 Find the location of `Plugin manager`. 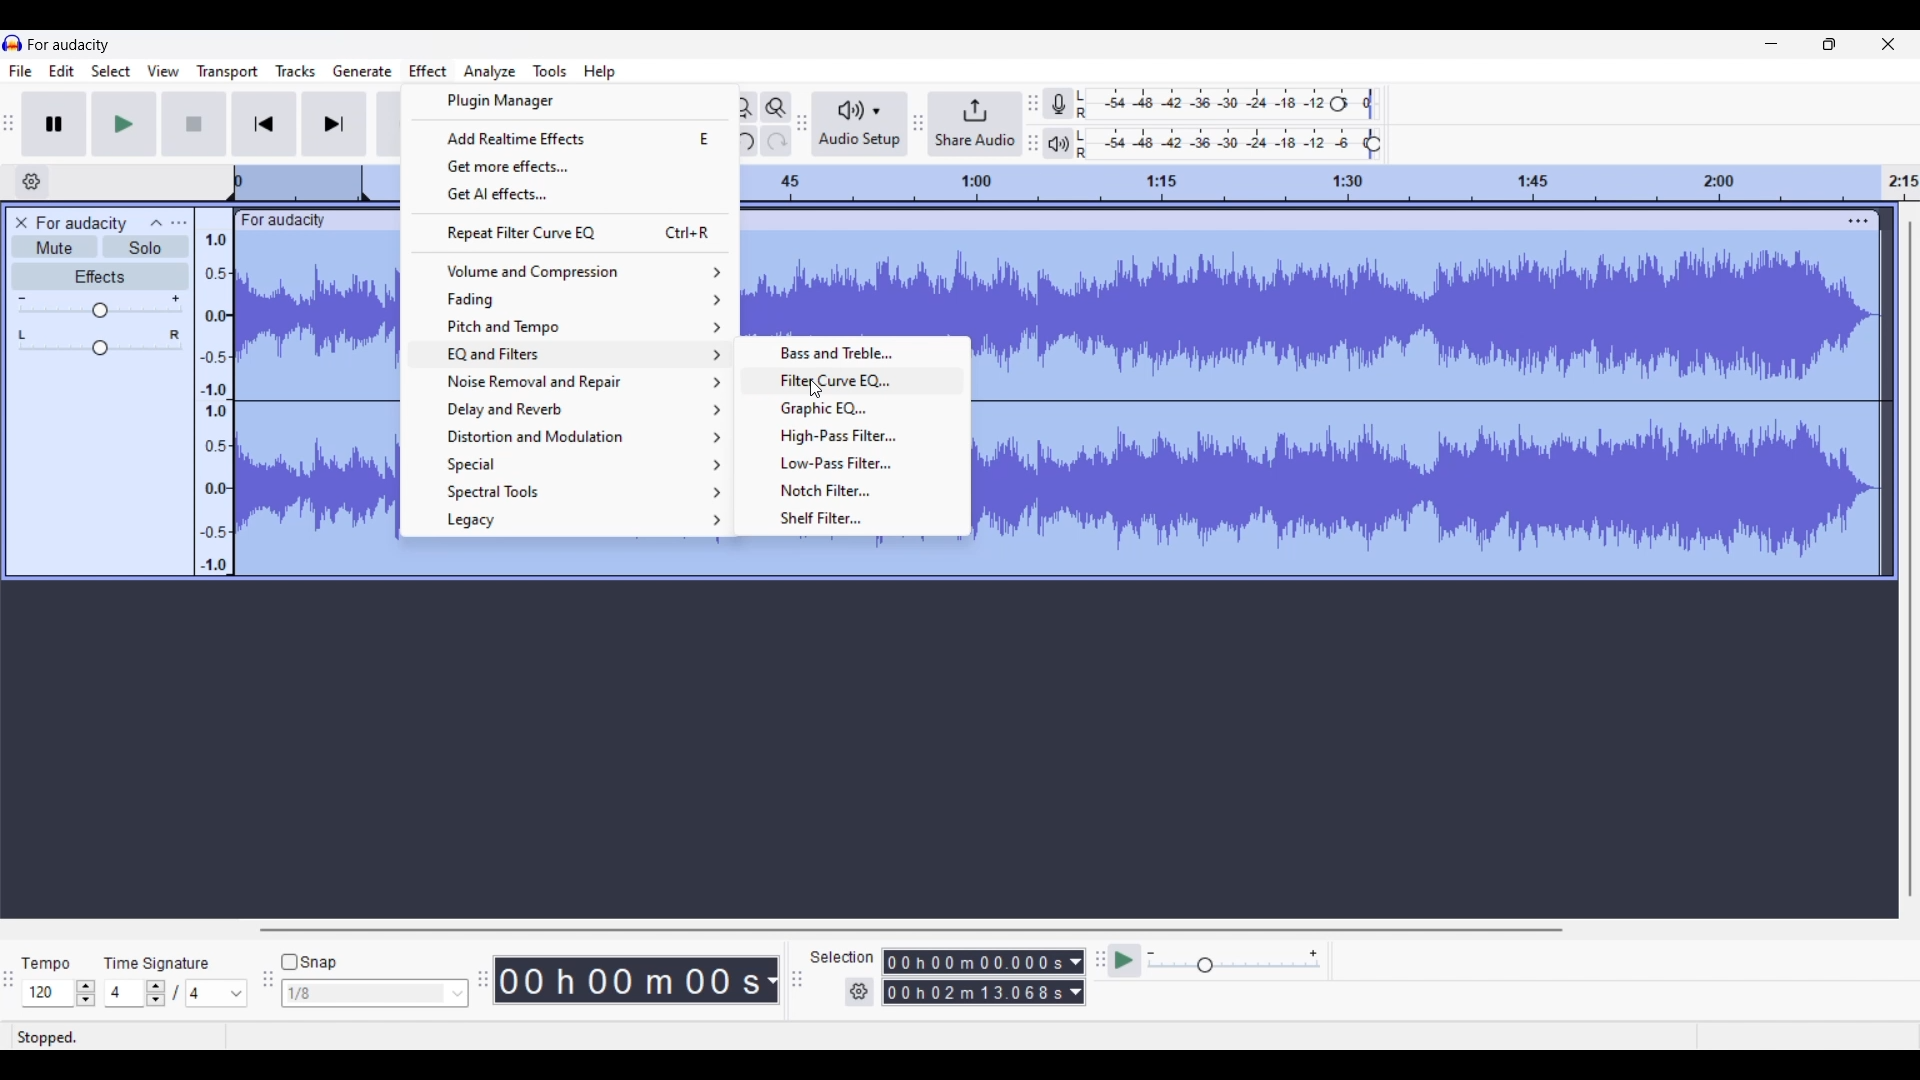

Plugin manager is located at coordinates (569, 102).